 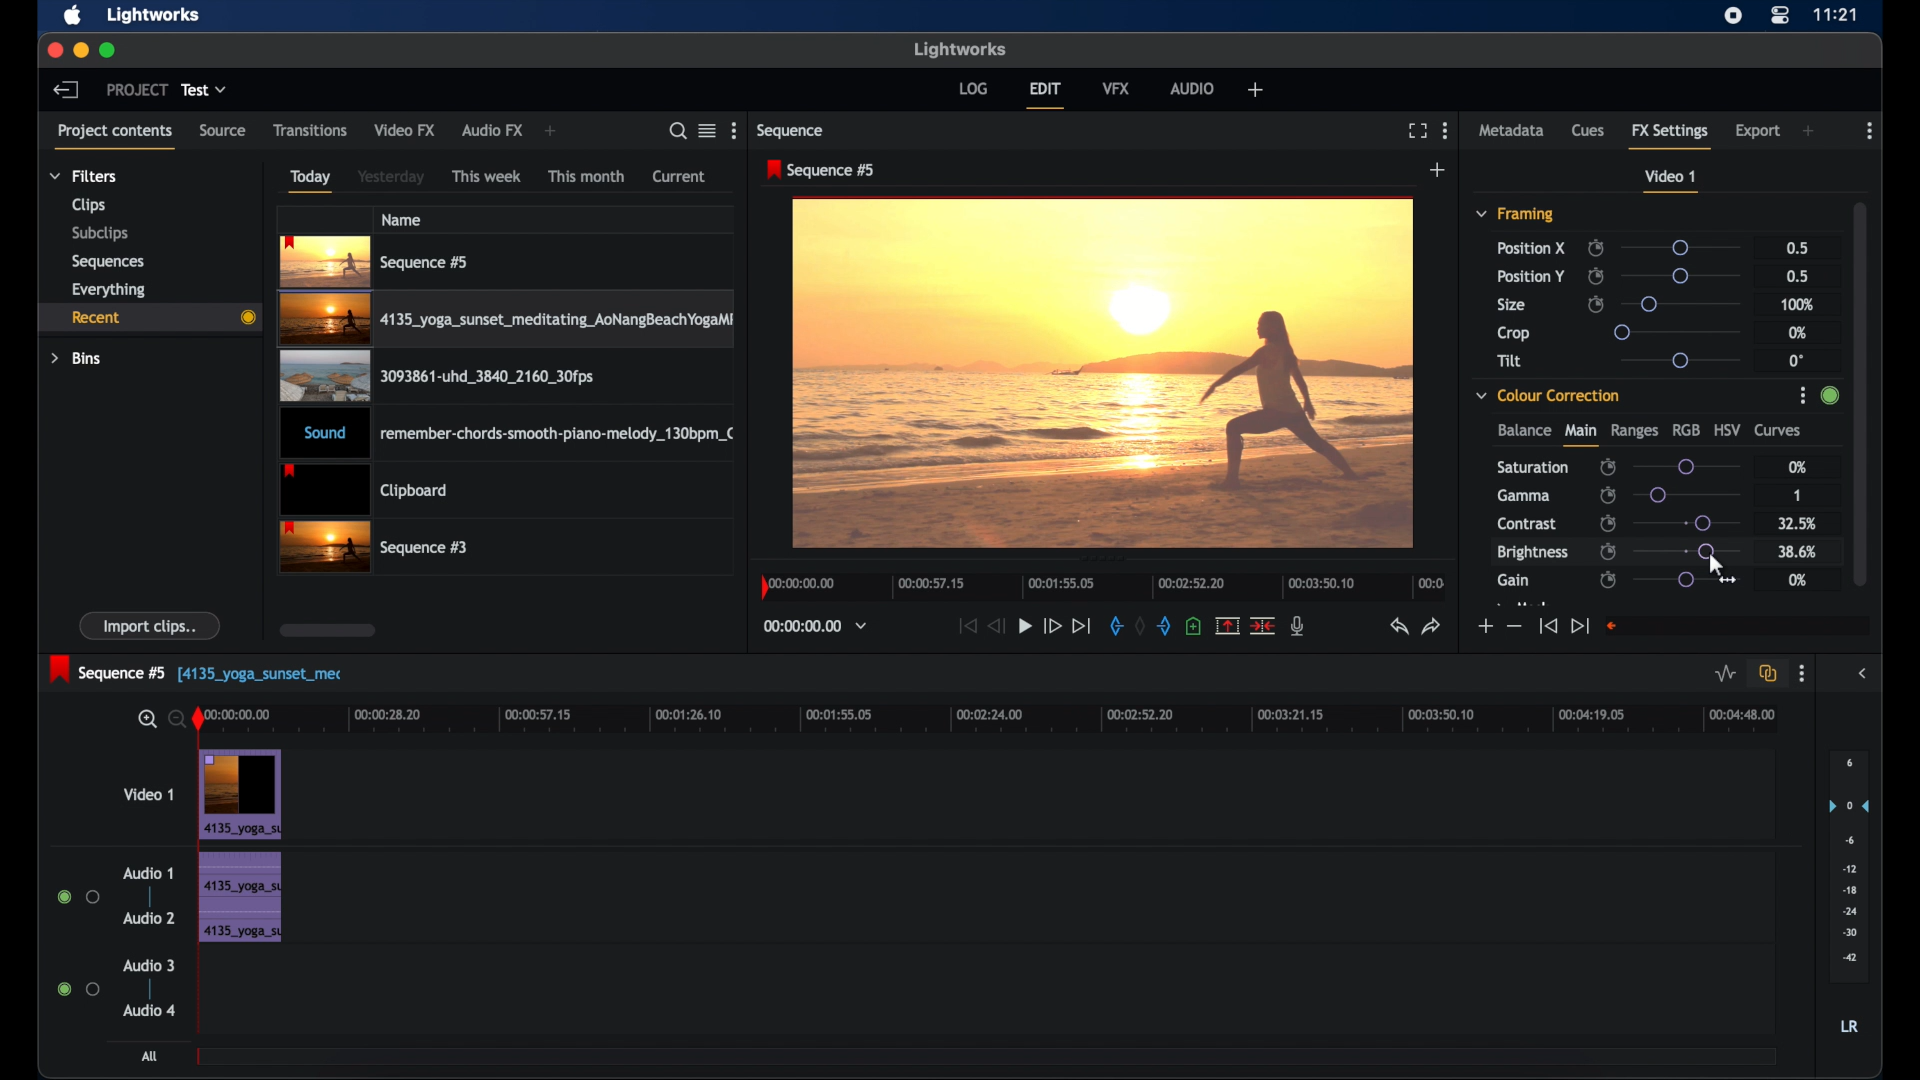 What do you see at coordinates (737, 130) in the screenshot?
I see `more options` at bounding box center [737, 130].